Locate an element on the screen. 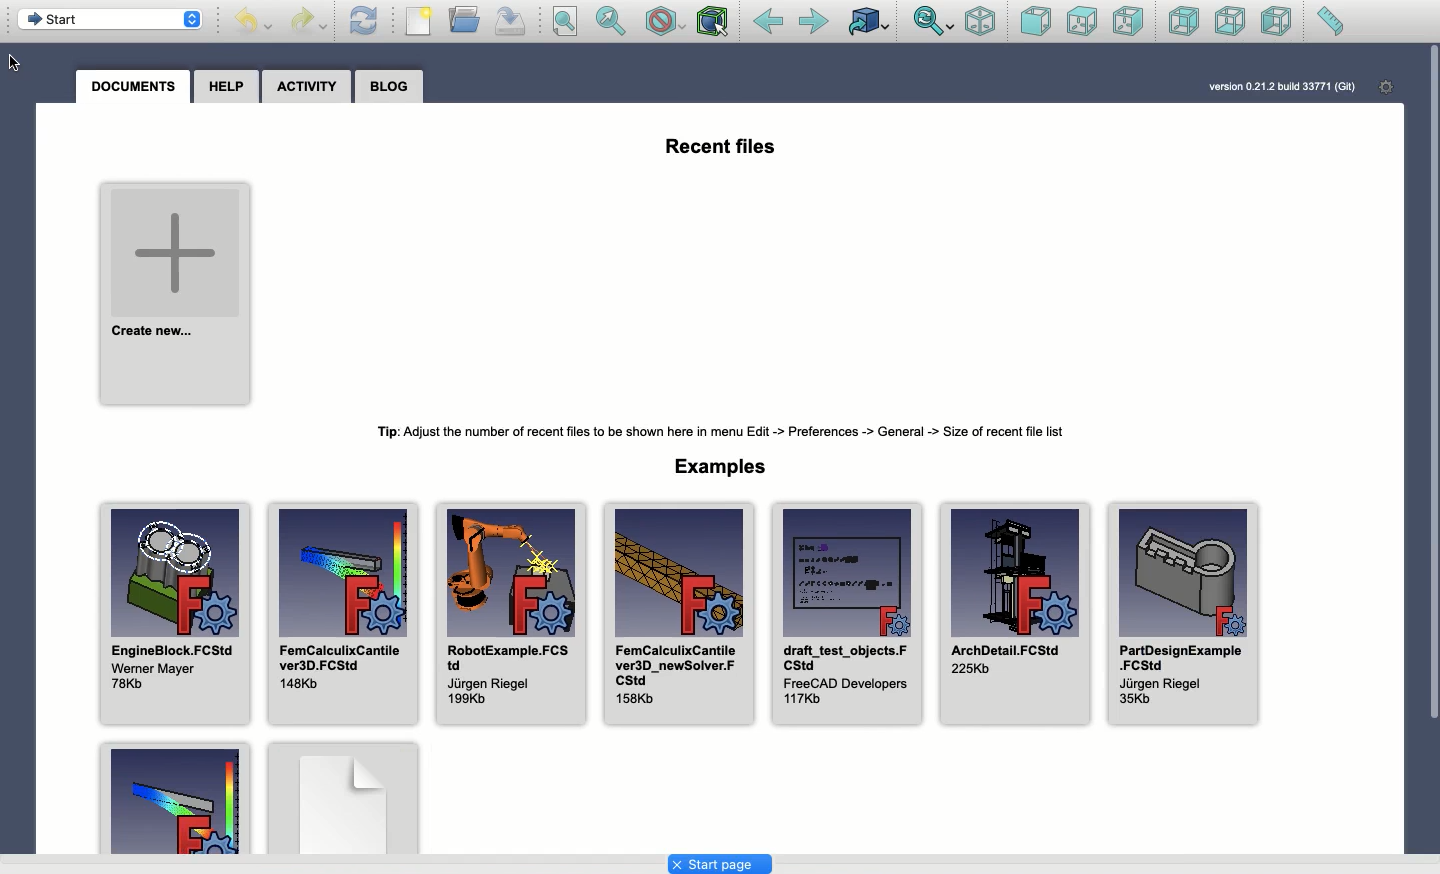 This screenshot has height=874, width=1440. Examples is located at coordinates (721, 466).